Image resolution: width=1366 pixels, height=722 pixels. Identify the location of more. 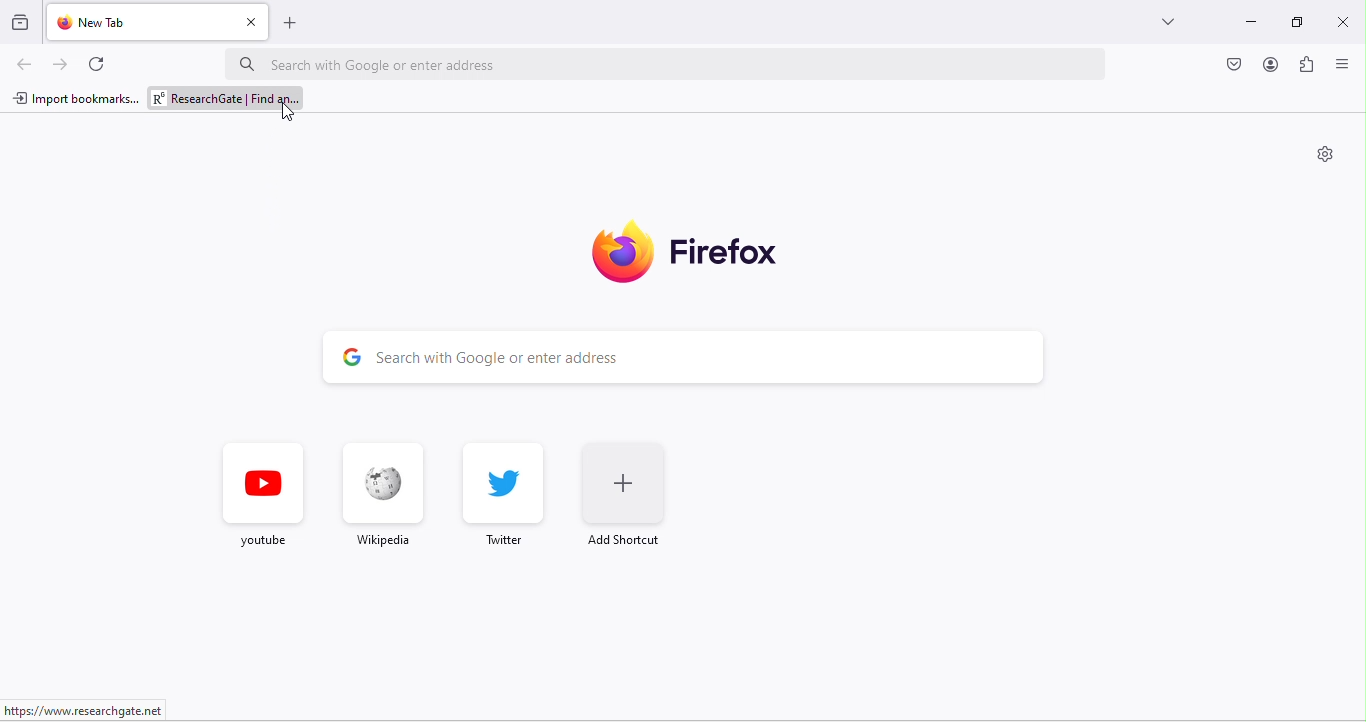
(1165, 22).